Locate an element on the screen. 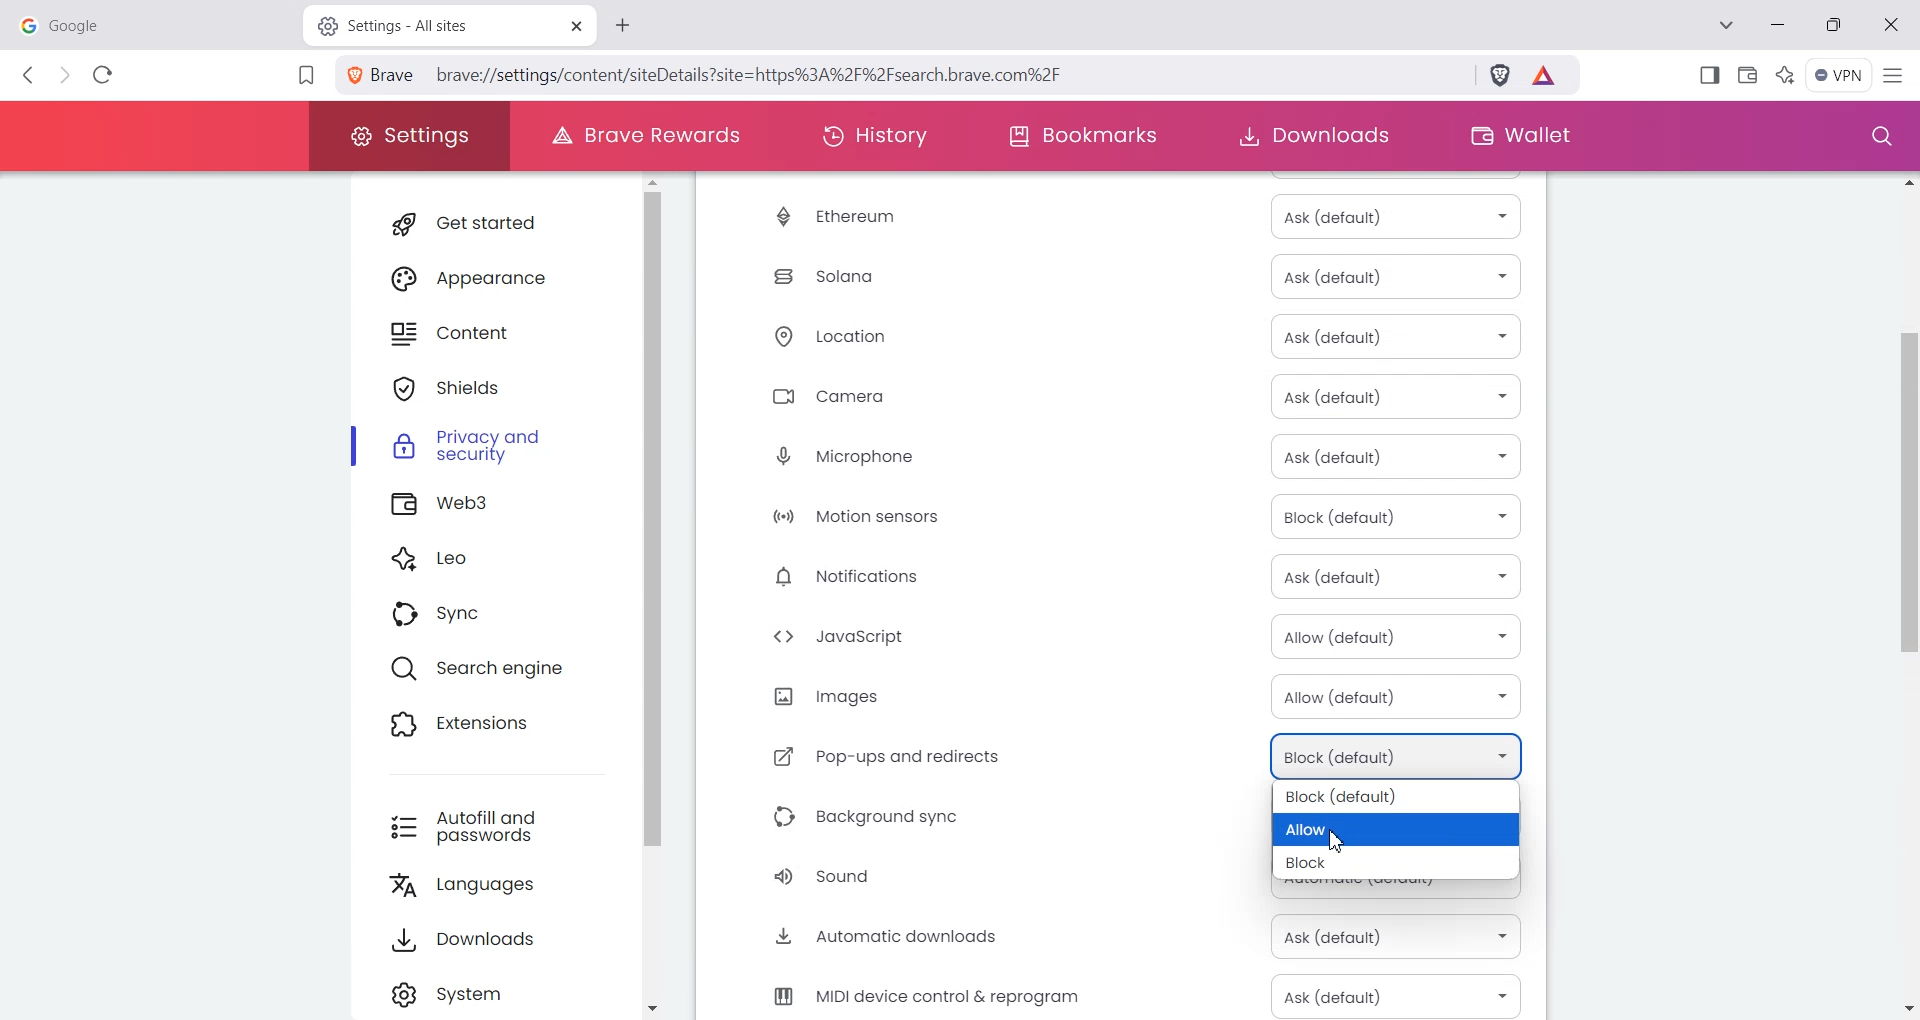 The height and width of the screenshot is (1020, 1920). Show Sidebar is located at coordinates (1711, 74).